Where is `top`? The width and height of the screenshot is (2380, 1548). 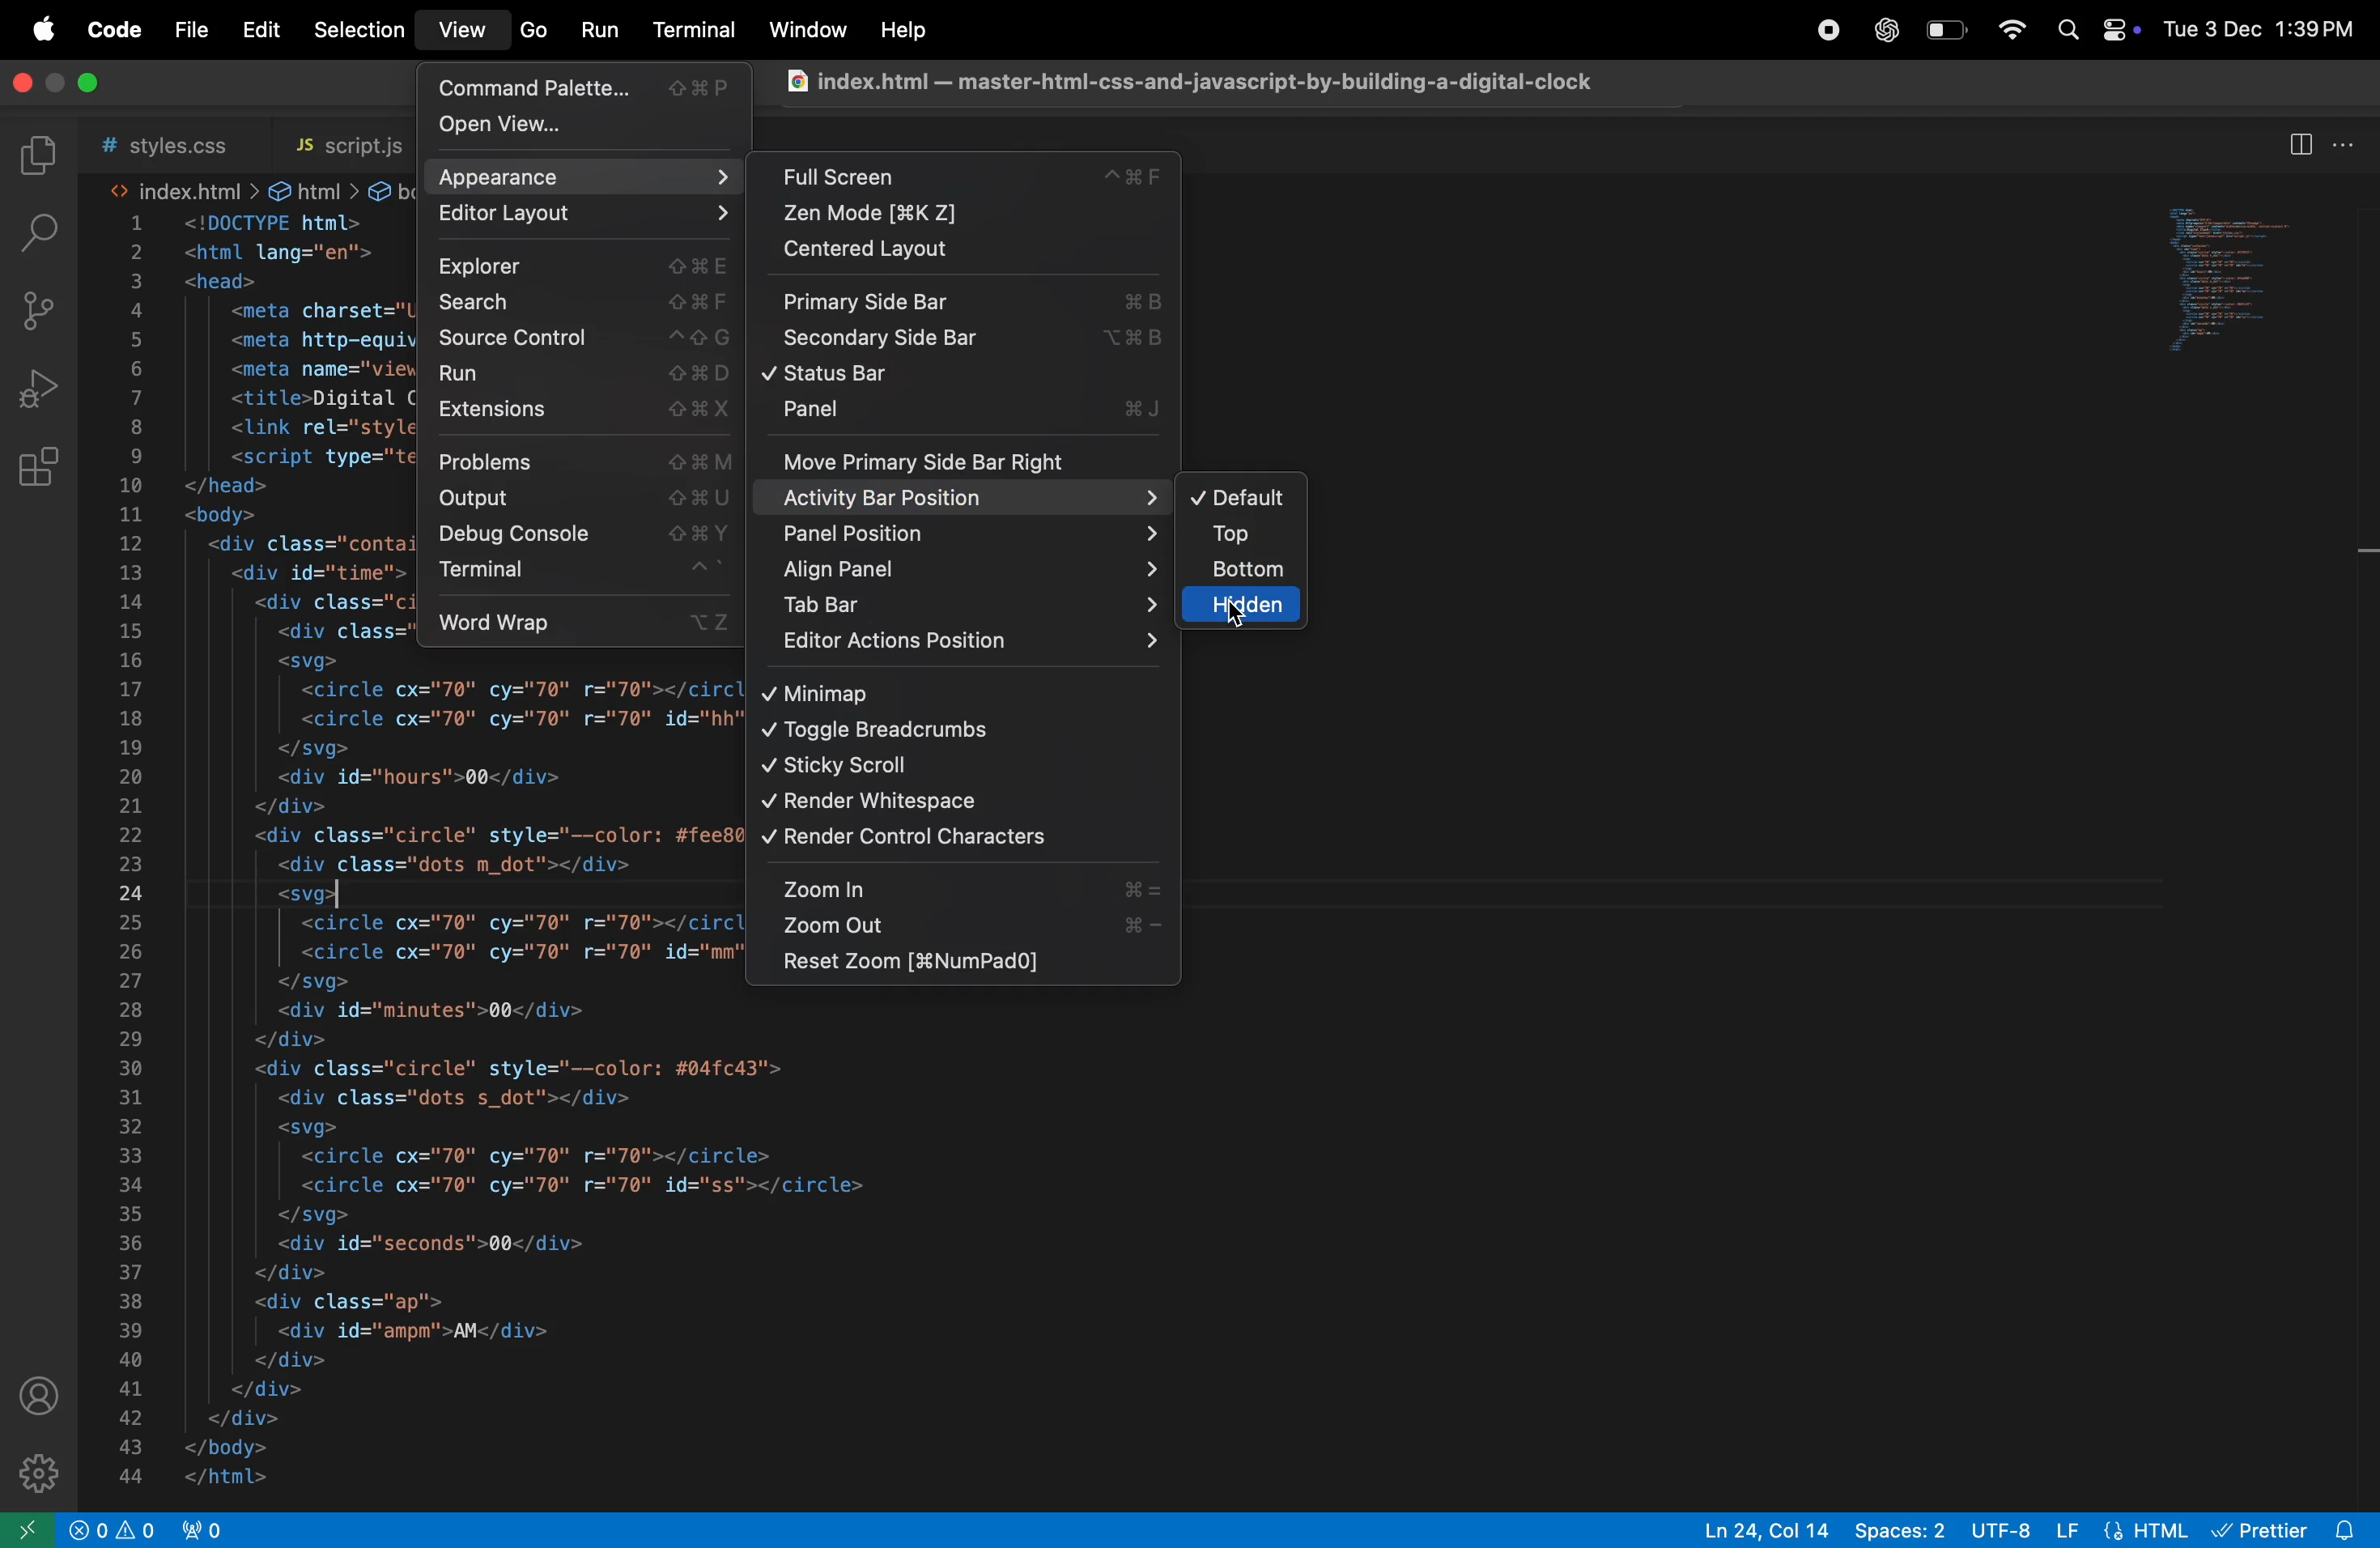
top is located at coordinates (1250, 536).